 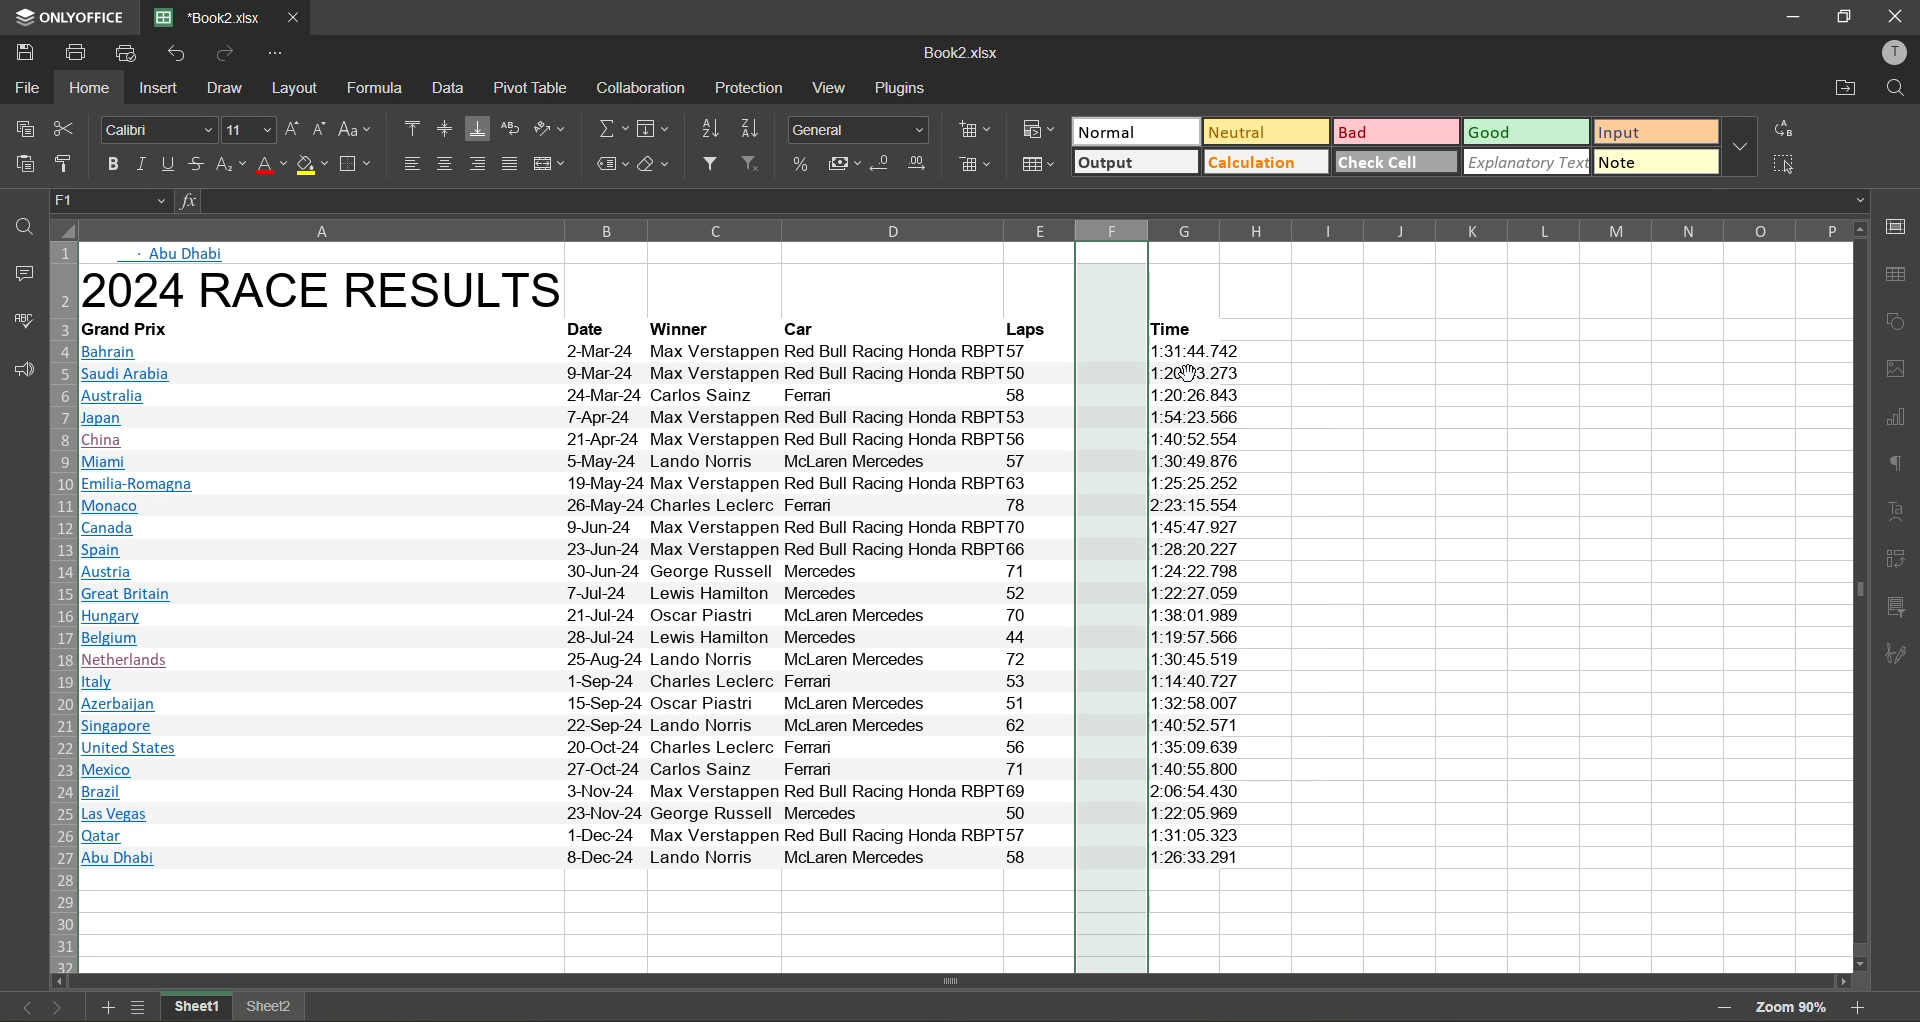 What do you see at coordinates (328, 291) in the screenshot?
I see `2024 RACE RESULTS` at bounding box center [328, 291].